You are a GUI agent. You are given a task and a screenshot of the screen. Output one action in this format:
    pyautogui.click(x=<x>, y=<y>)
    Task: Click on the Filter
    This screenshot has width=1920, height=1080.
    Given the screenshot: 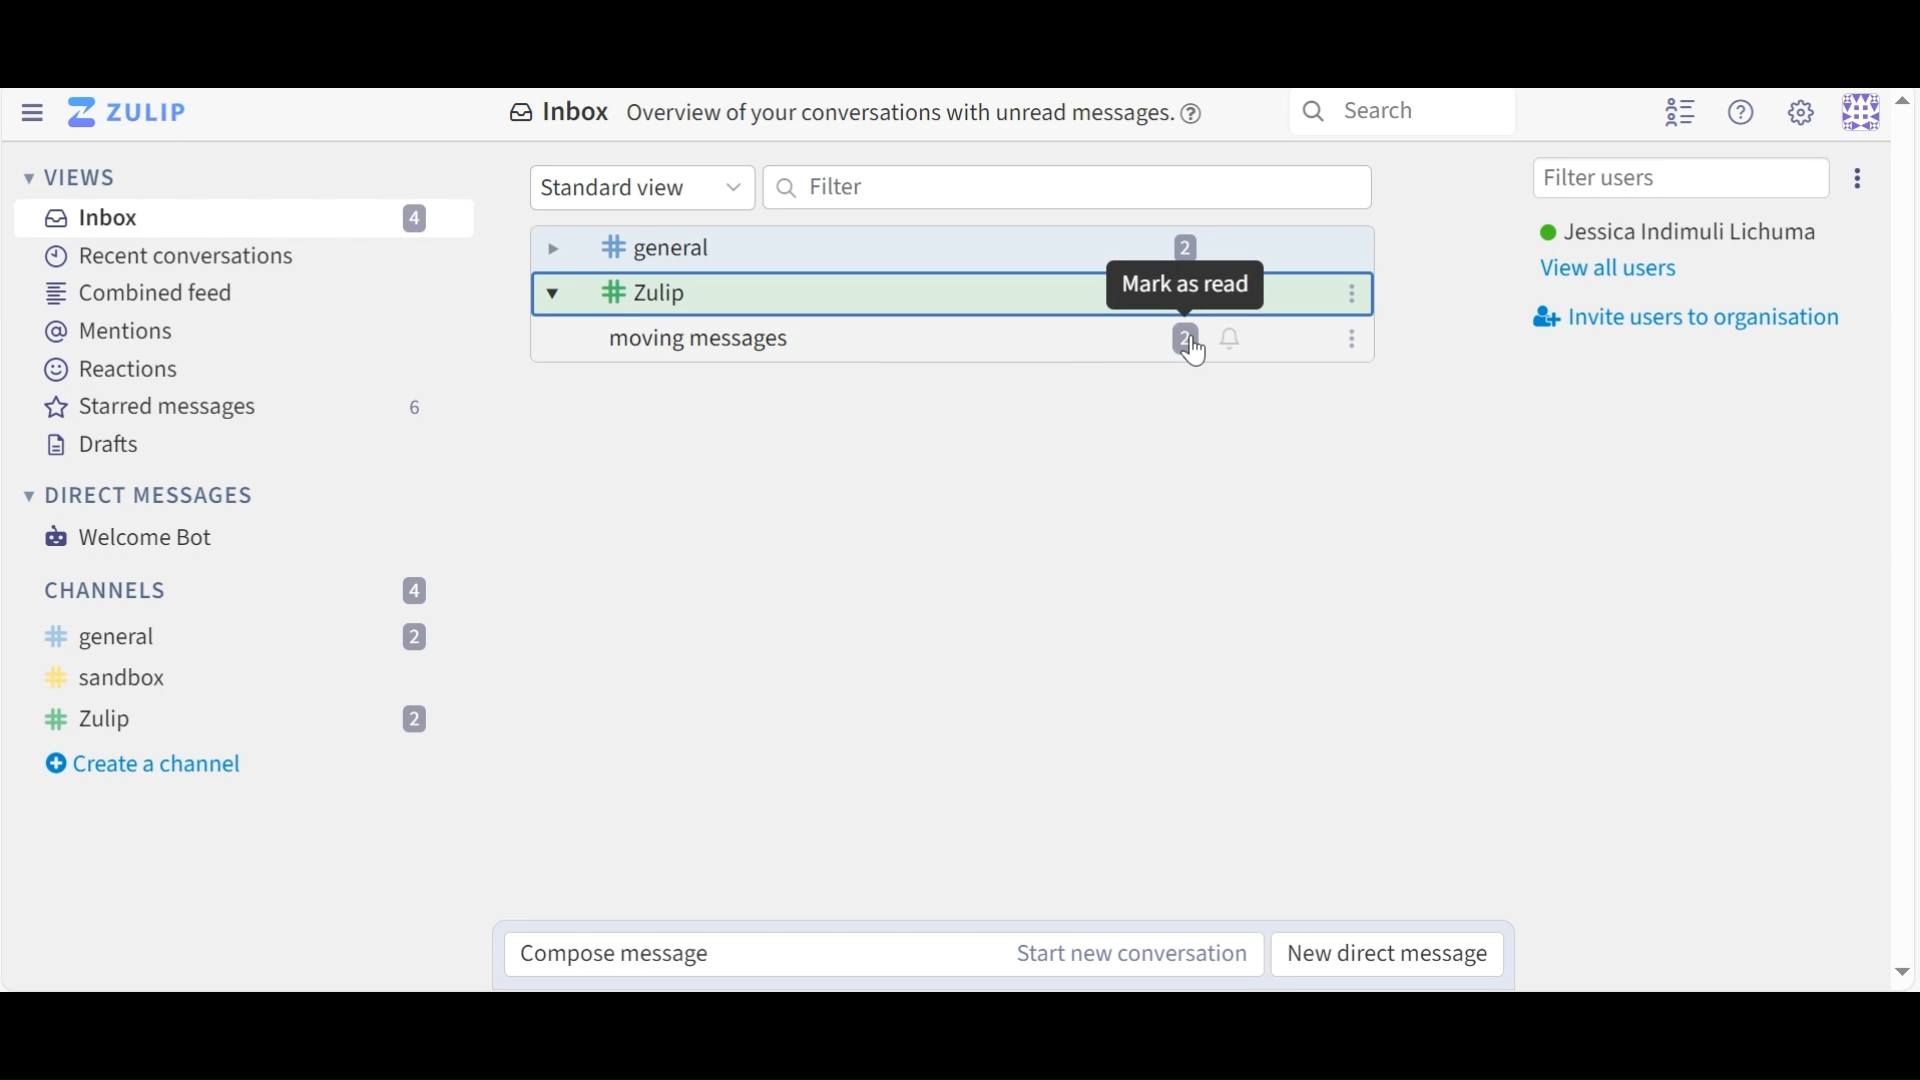 What is the action you would take?
    pyautogui.click(x=1064, y=188)
    